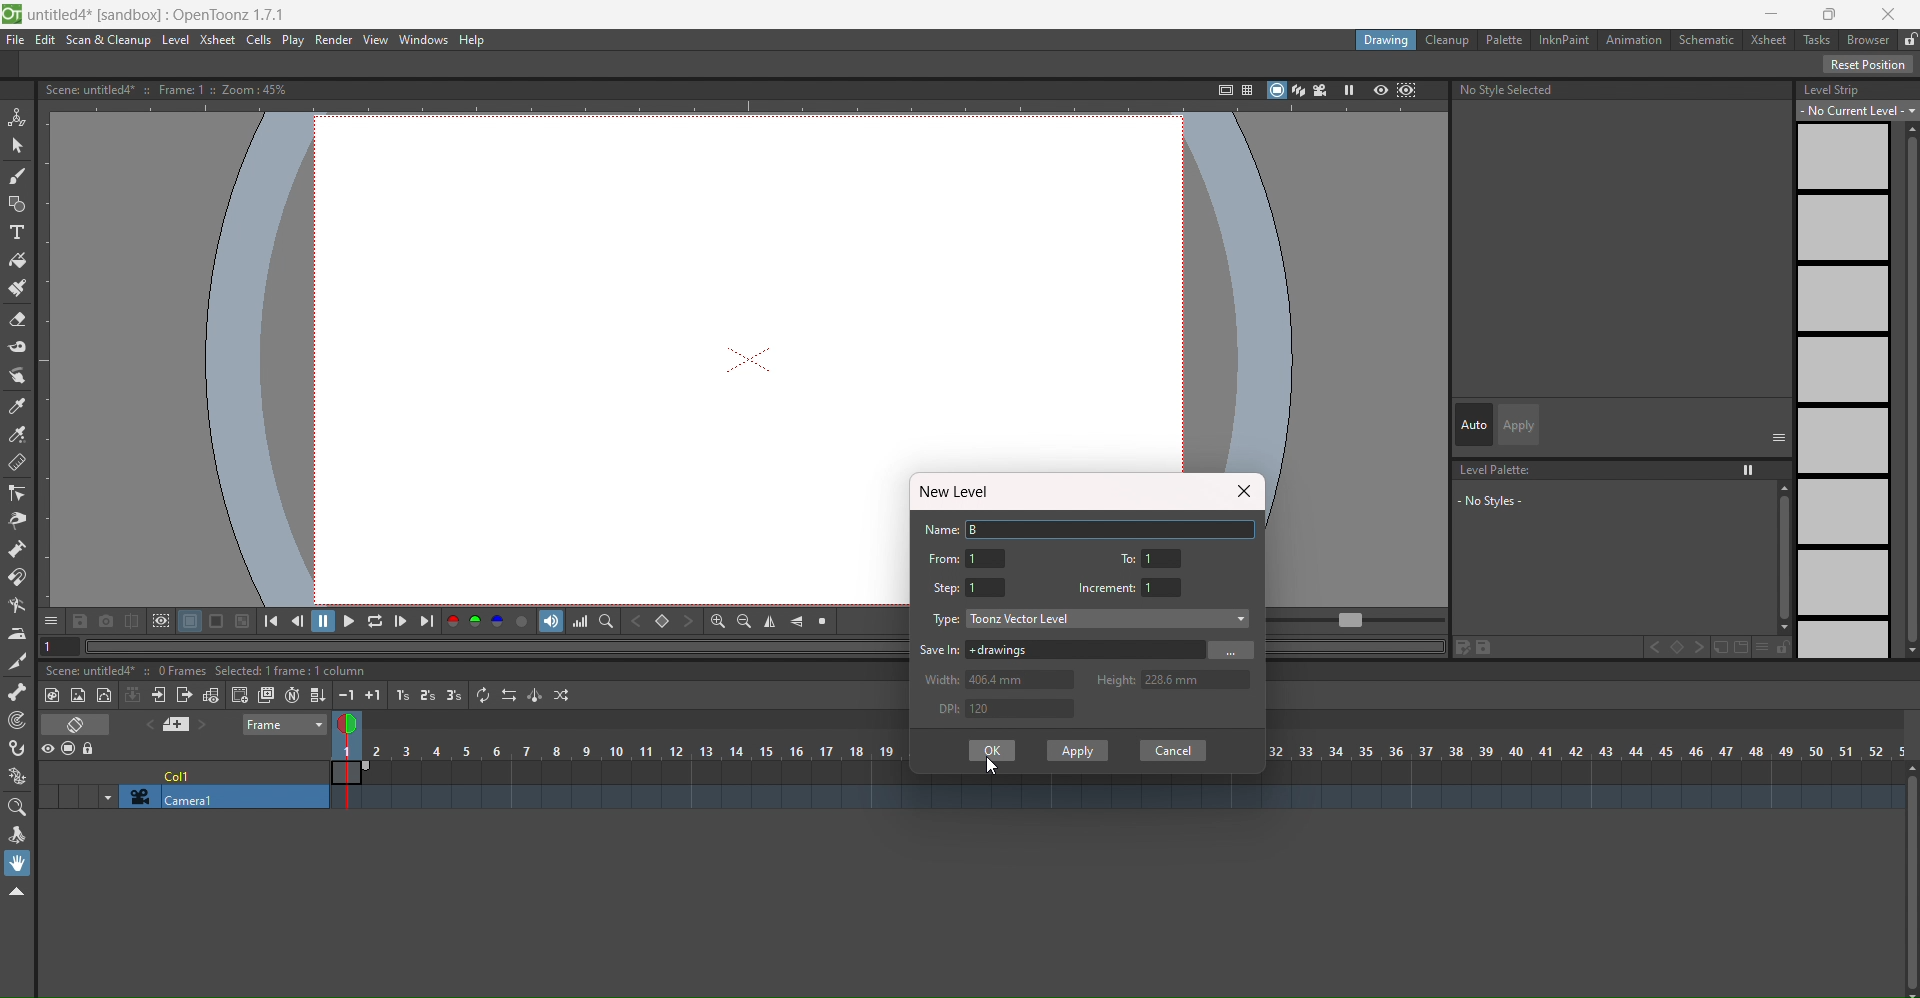 The height and width of the screenshot is (998, 1920). What do you see at coordinates (1908, 40) in the screenshot?
I see `lock unlock` at bounding box center [1908, 40].